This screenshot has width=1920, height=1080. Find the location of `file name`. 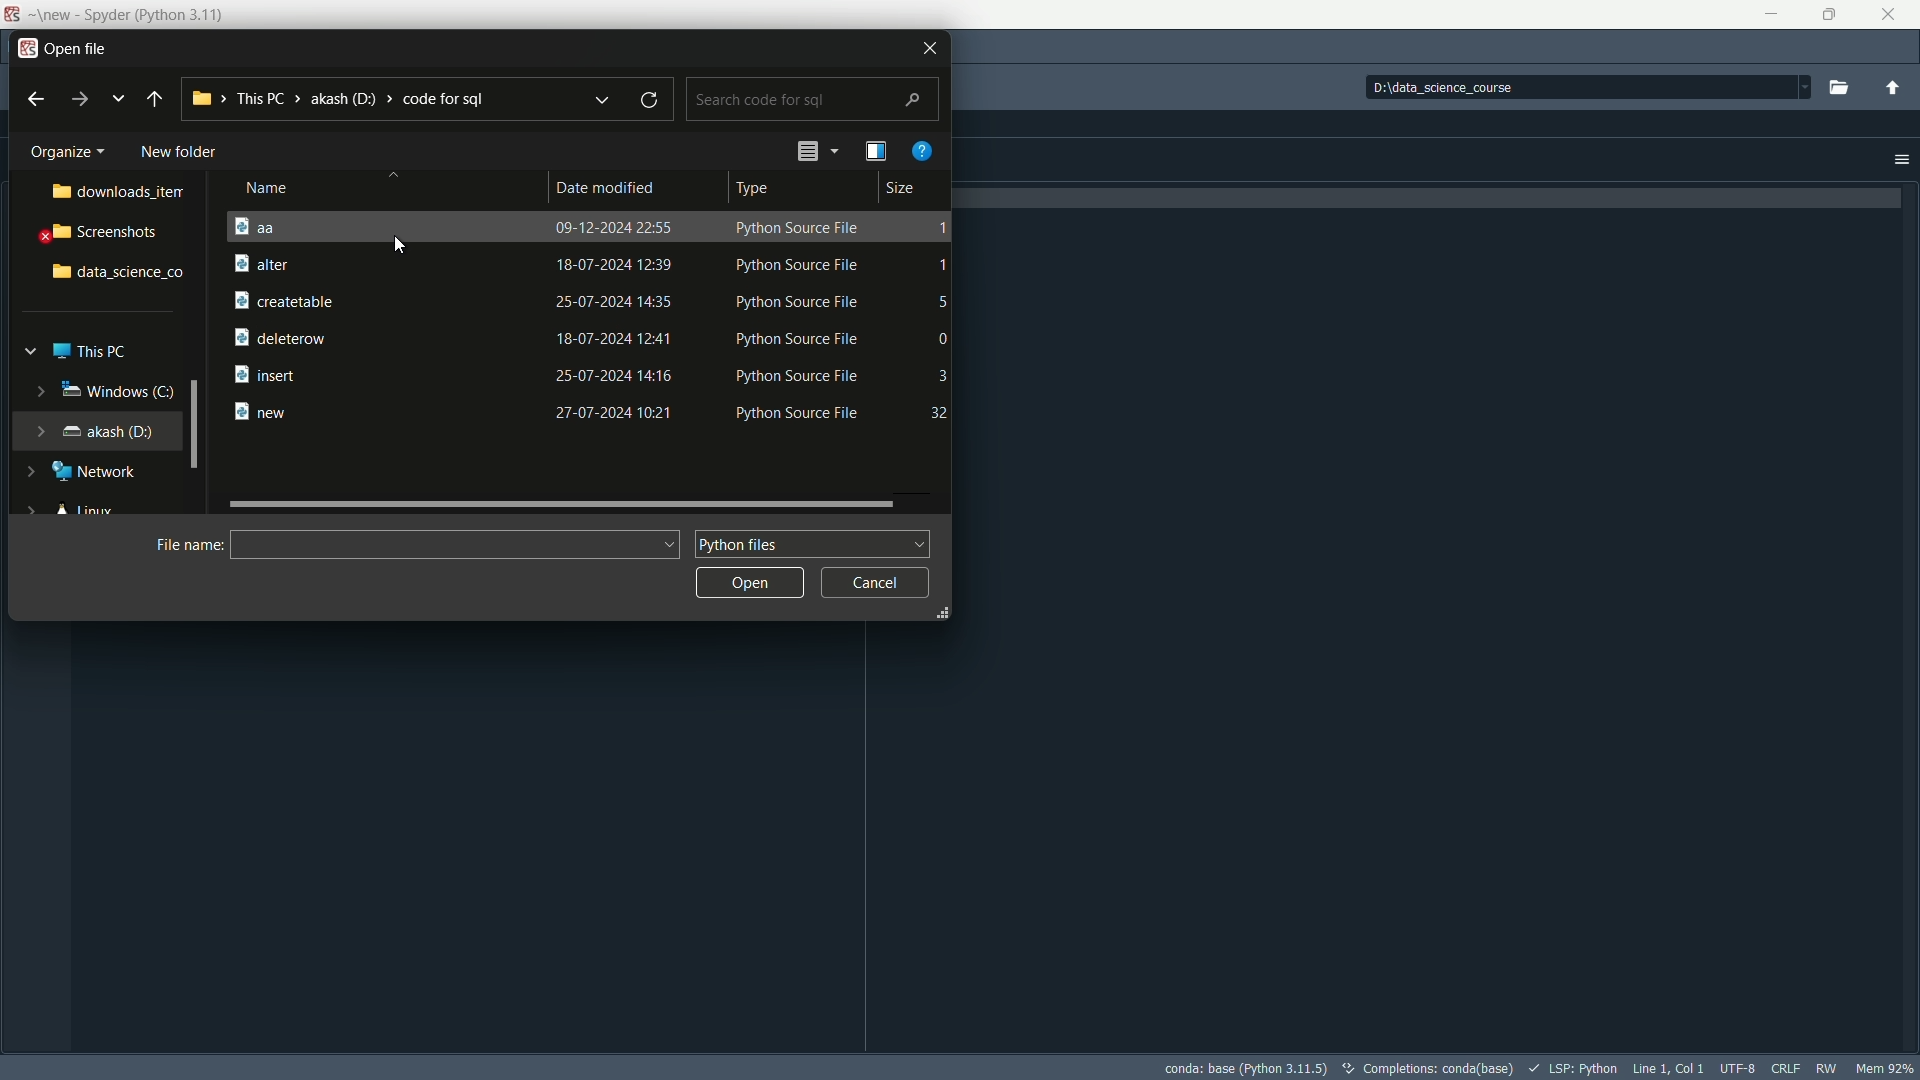

file name is located at coordinates (193, 547).